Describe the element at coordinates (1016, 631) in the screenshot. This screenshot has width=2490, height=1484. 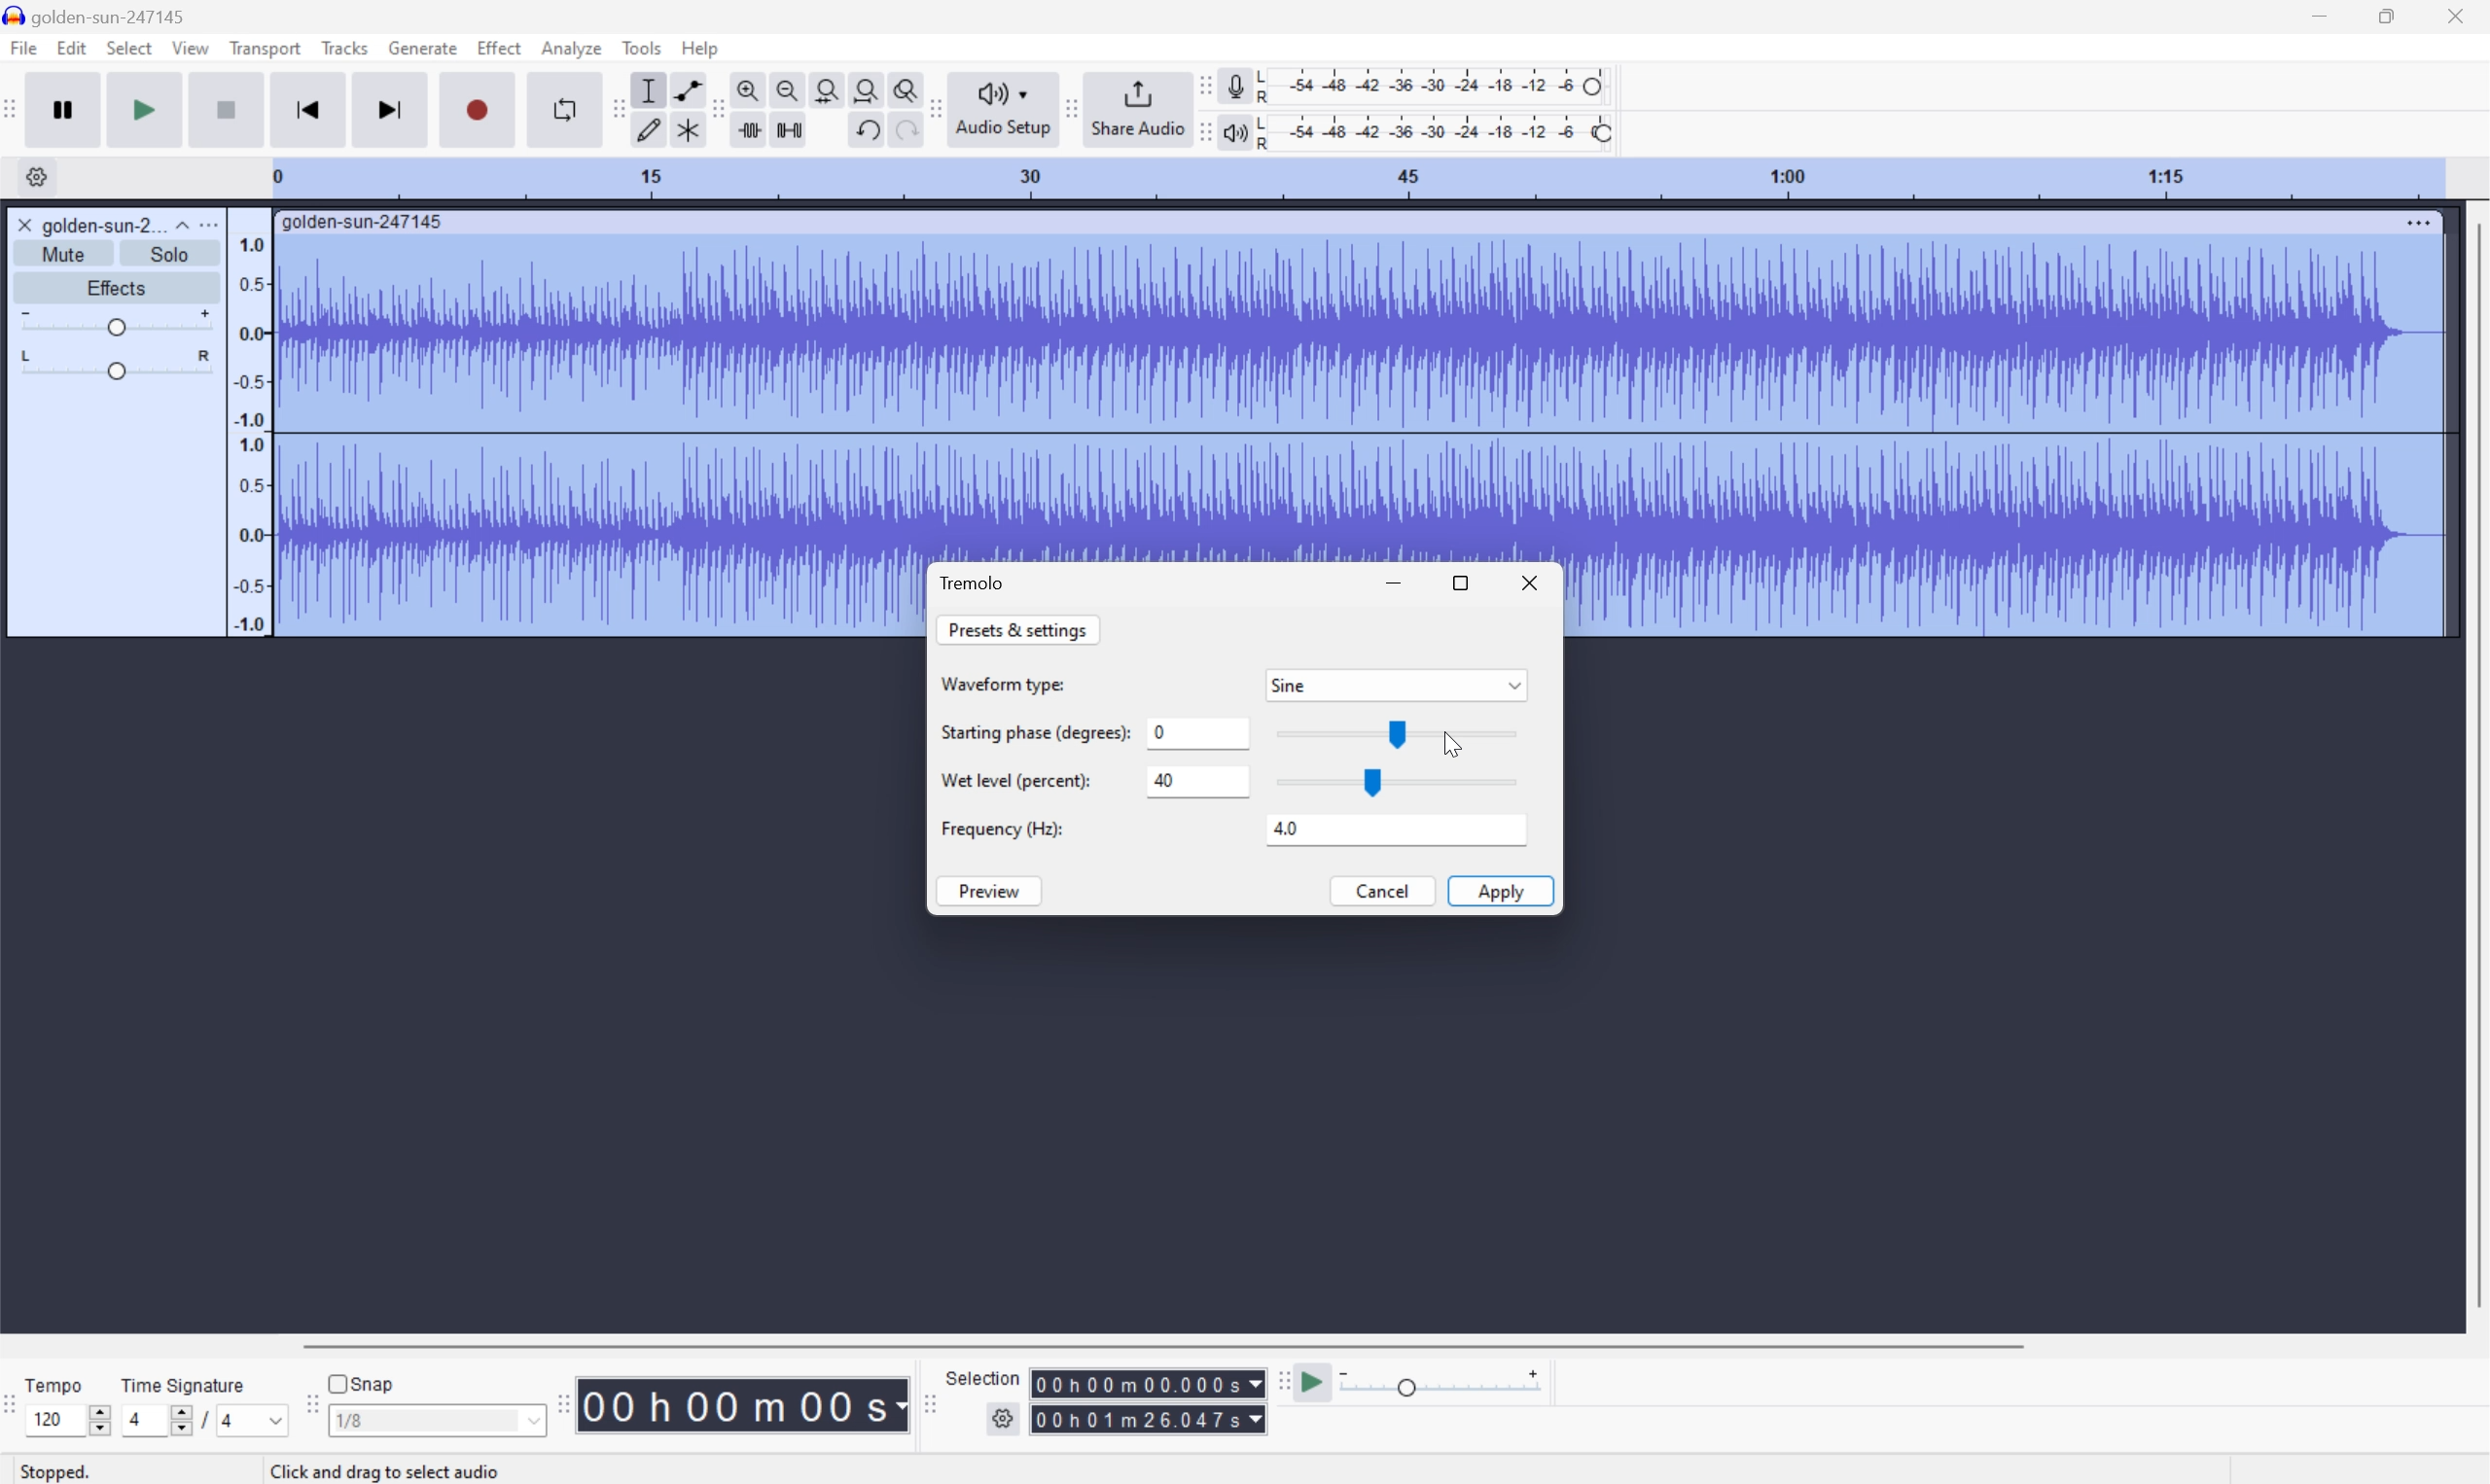
I see `Presets & settings` at that location.